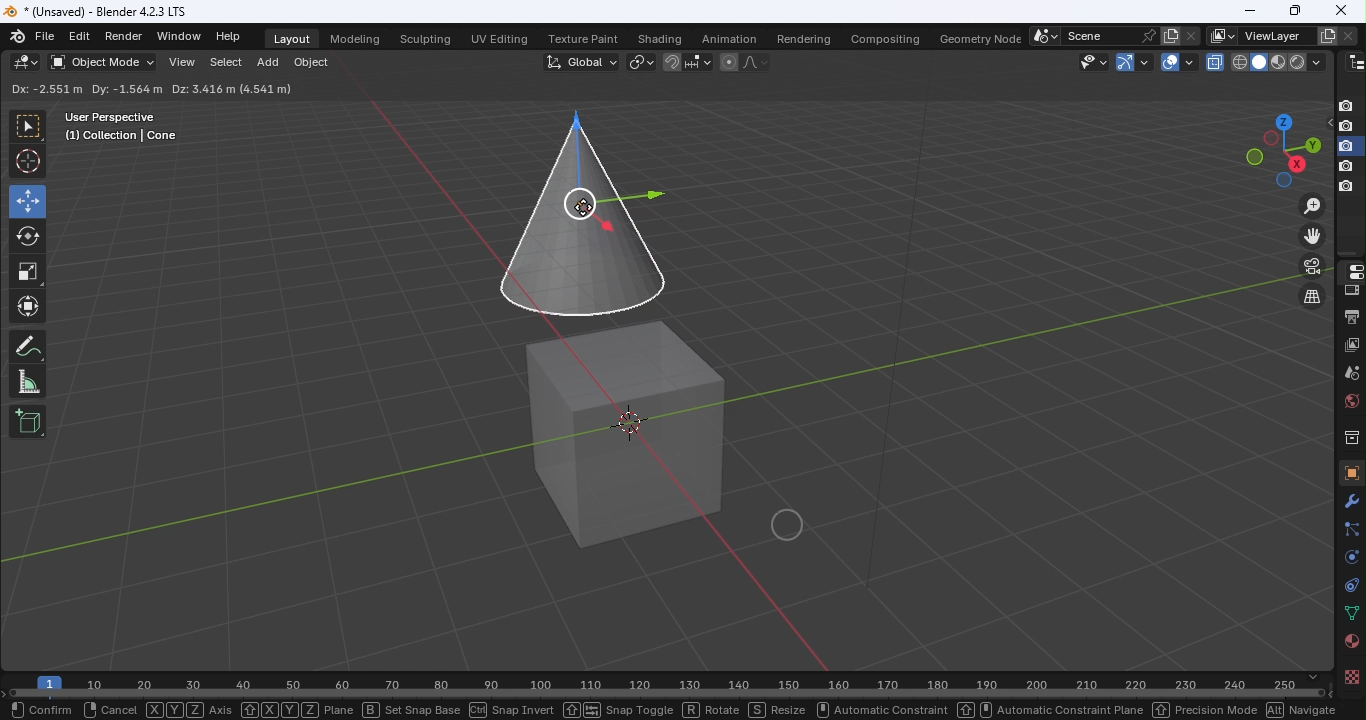  Describe the element at coordinates (1348, 584) in the screenshot. I see `Constraints` at that location.